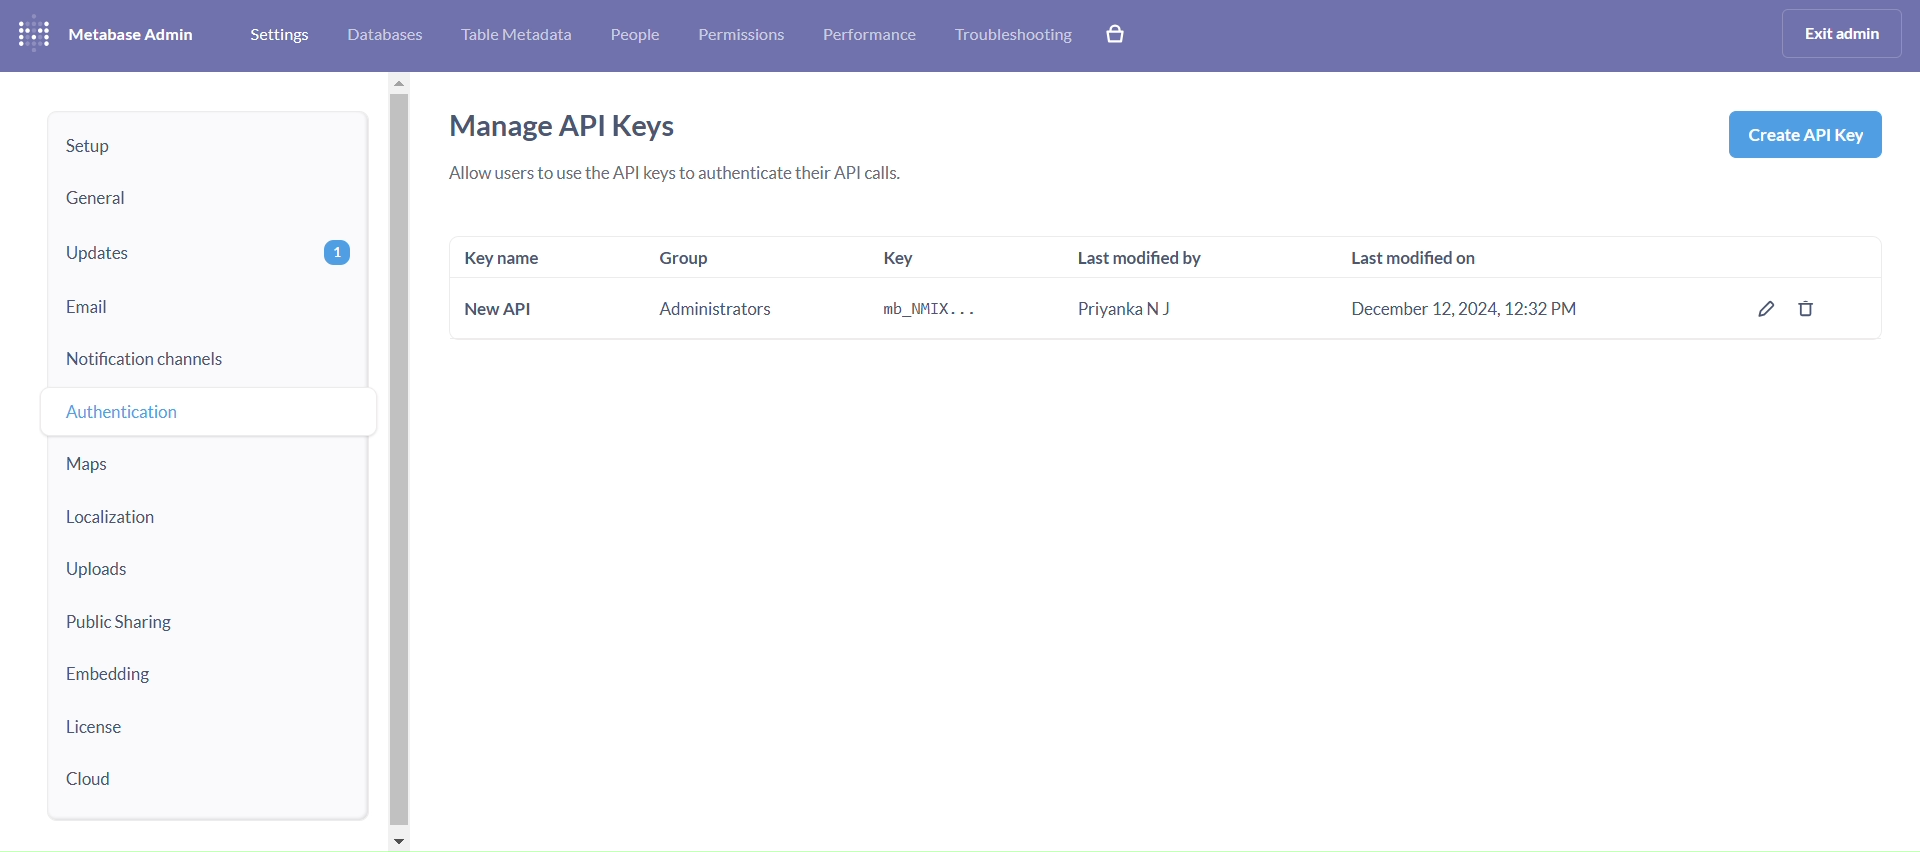  I want to click on last modified on, so click(1482, 287).